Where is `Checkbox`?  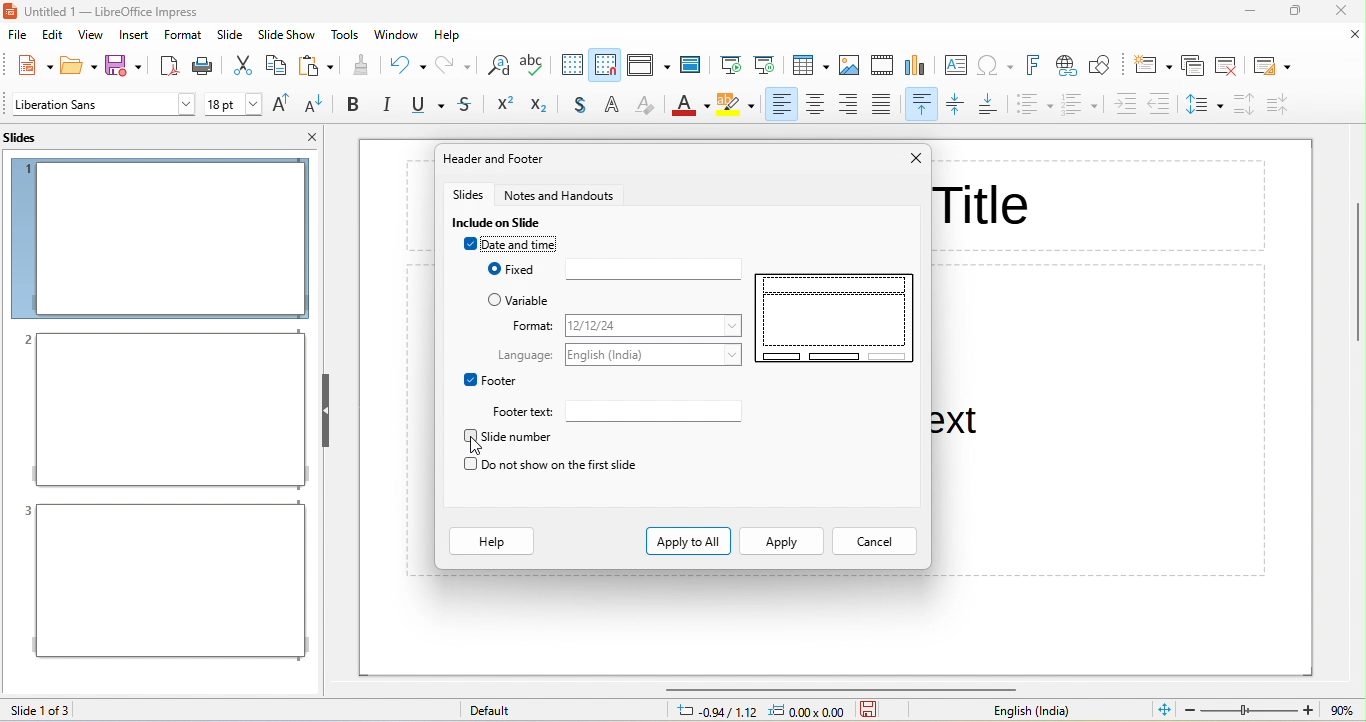 Checkbox is located at coordinates (469, 464).